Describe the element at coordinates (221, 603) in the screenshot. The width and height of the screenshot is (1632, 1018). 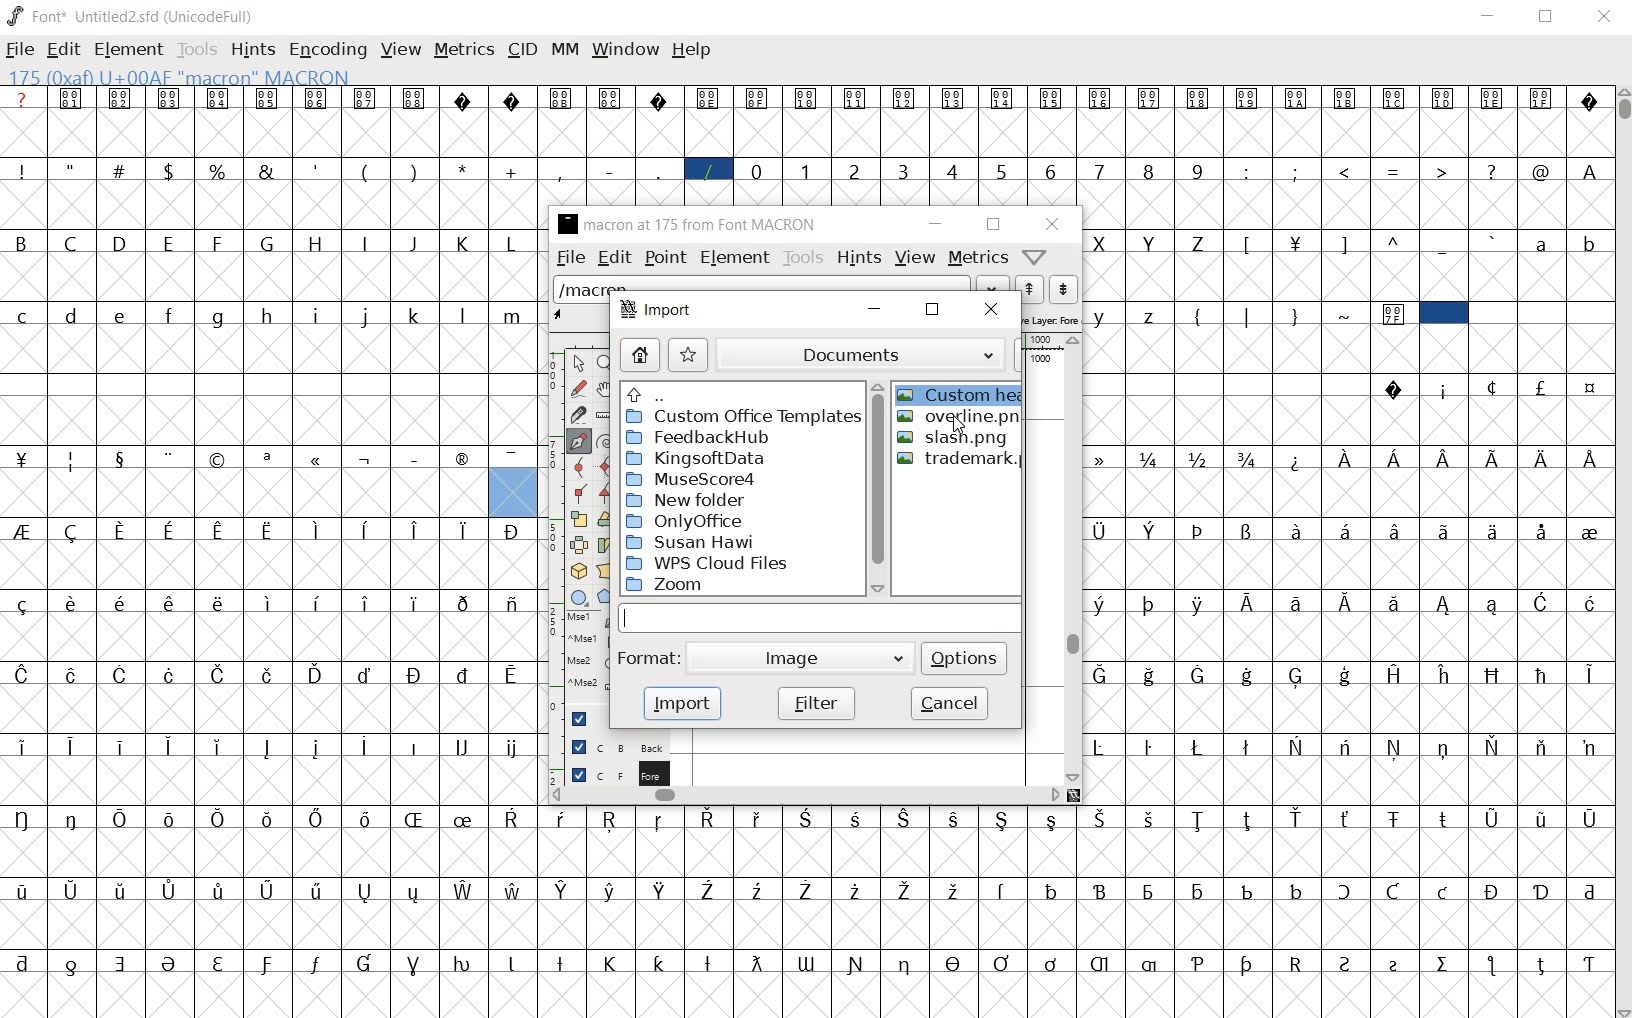
I see `Symbol` at that location.